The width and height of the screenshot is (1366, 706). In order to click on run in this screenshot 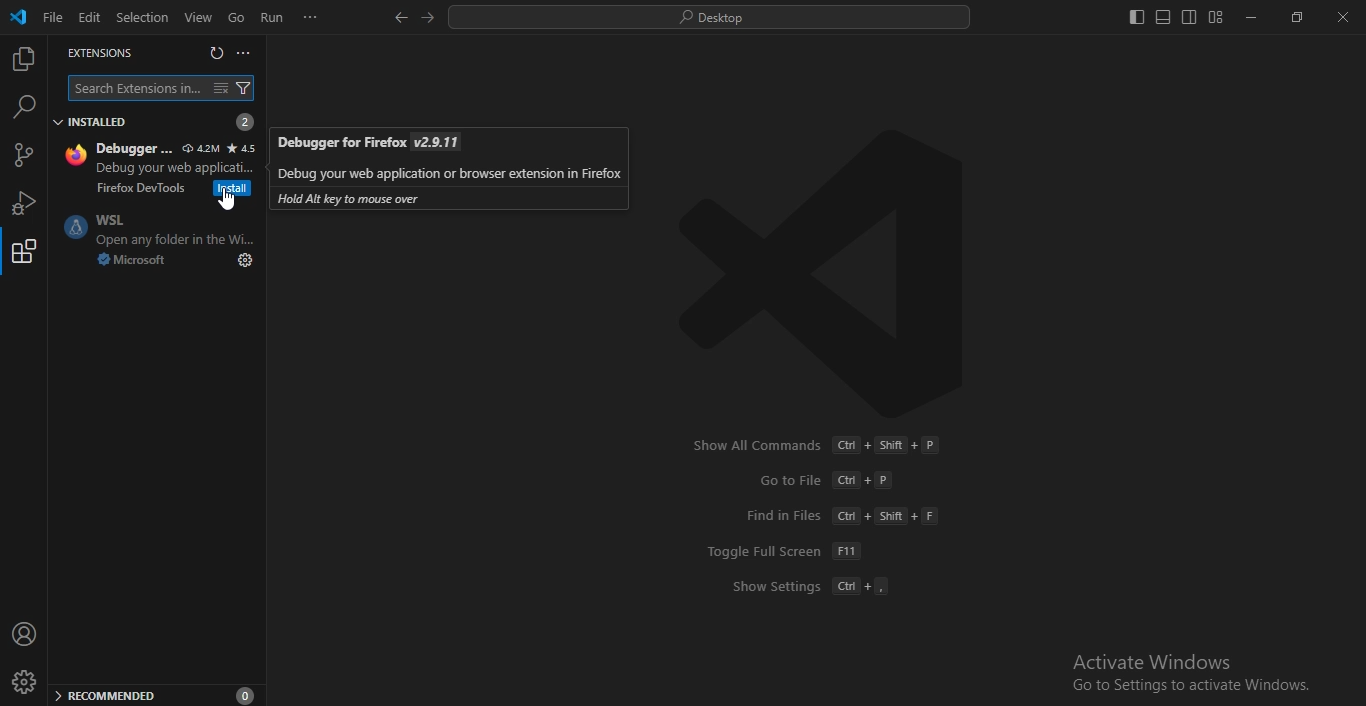, I will do `click(273, 17)`.